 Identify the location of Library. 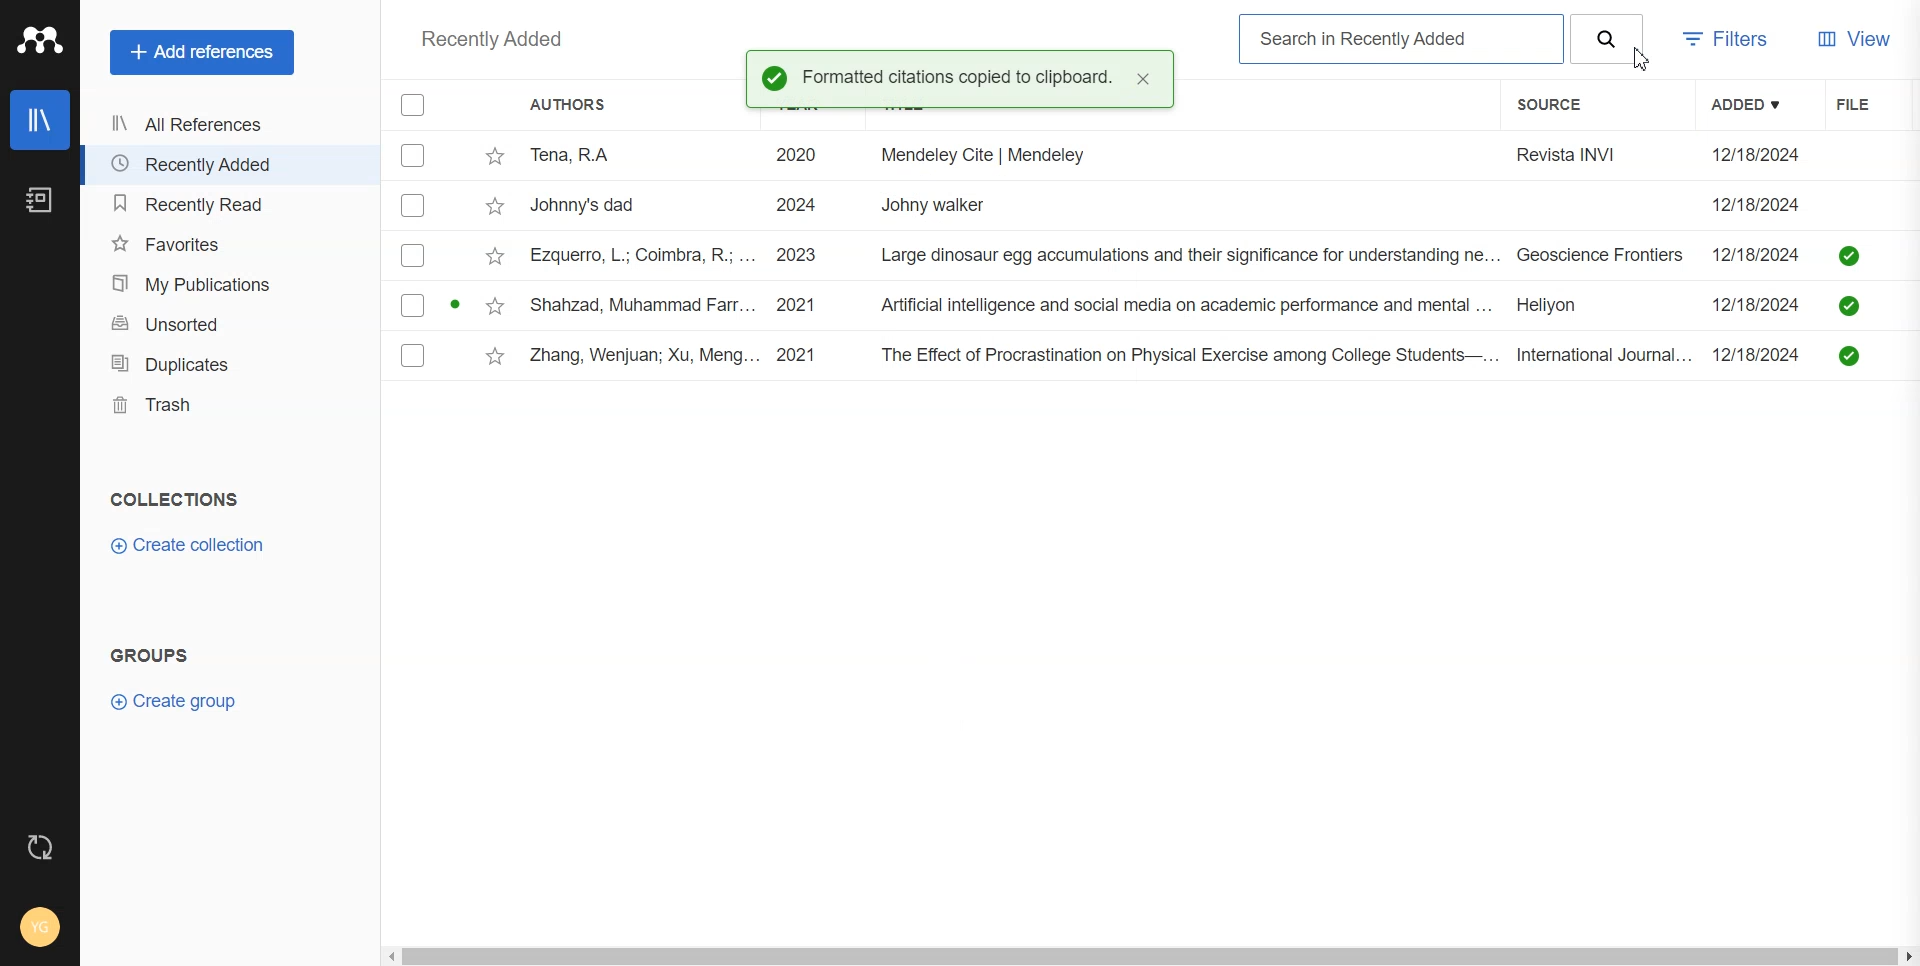
(41, 120).